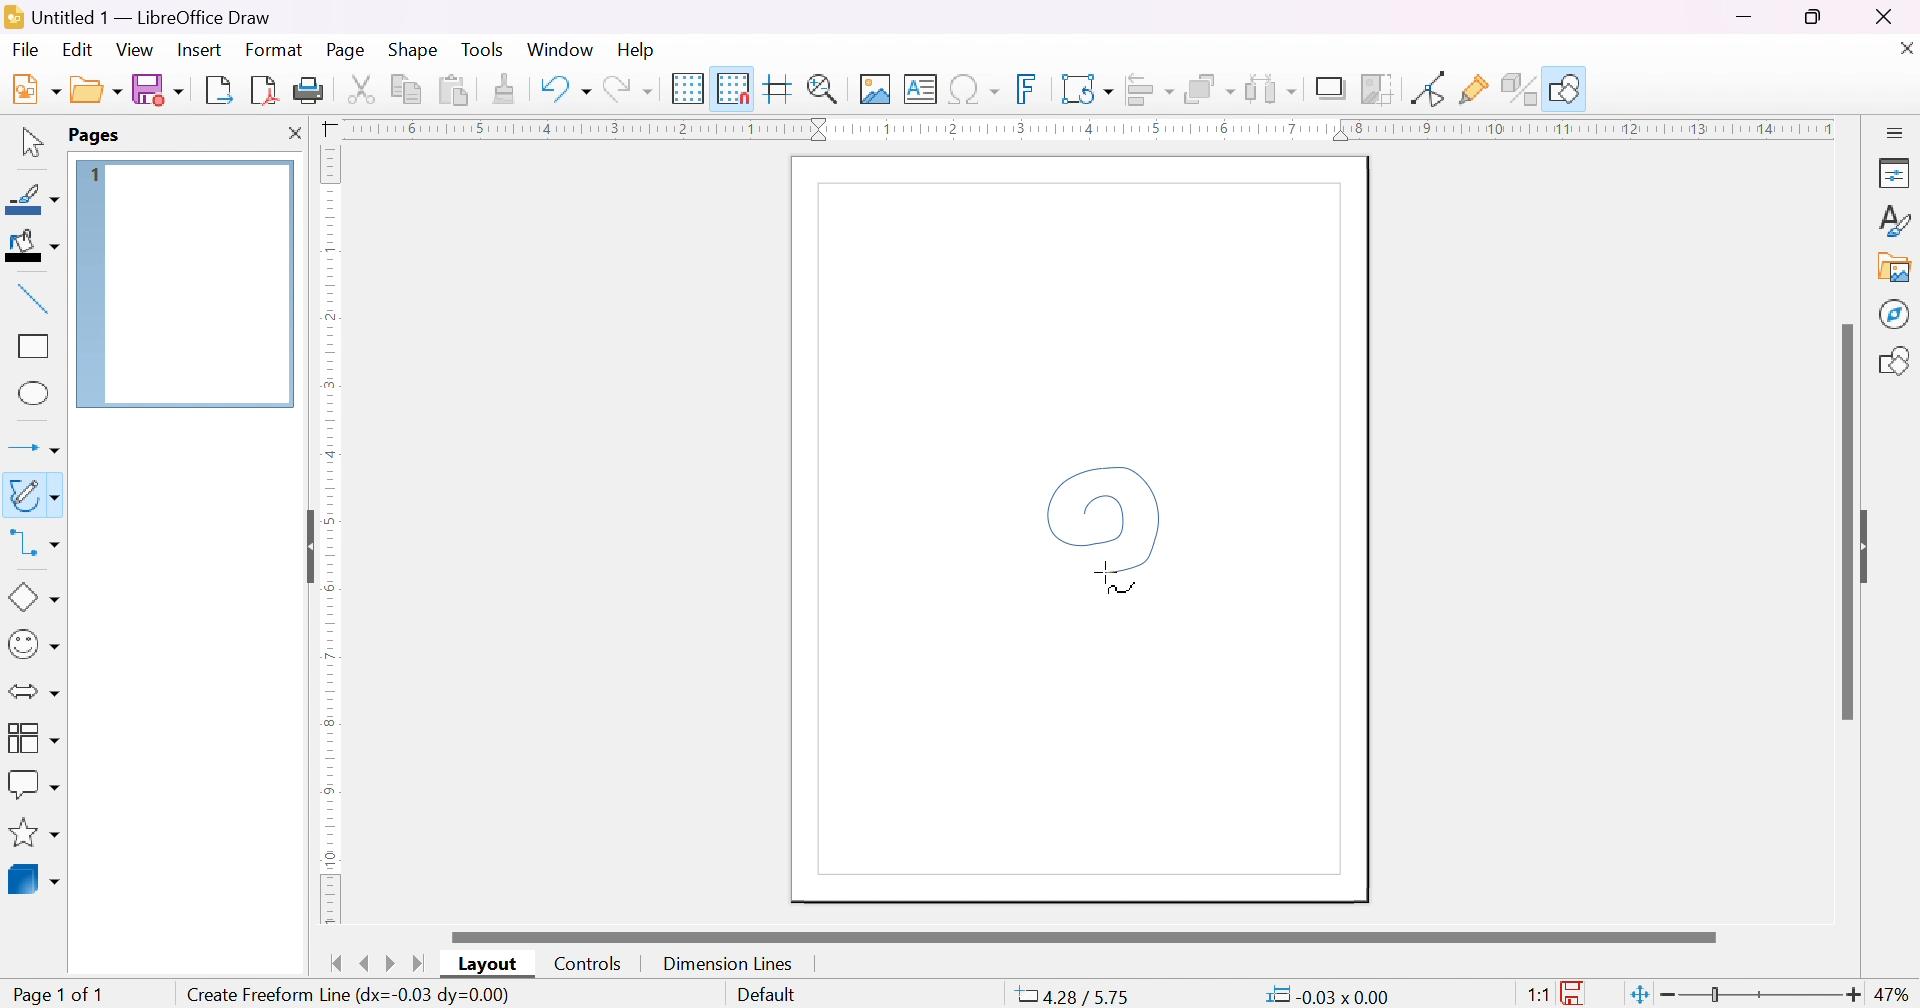  I want to click on slider, so click(1765, 996).